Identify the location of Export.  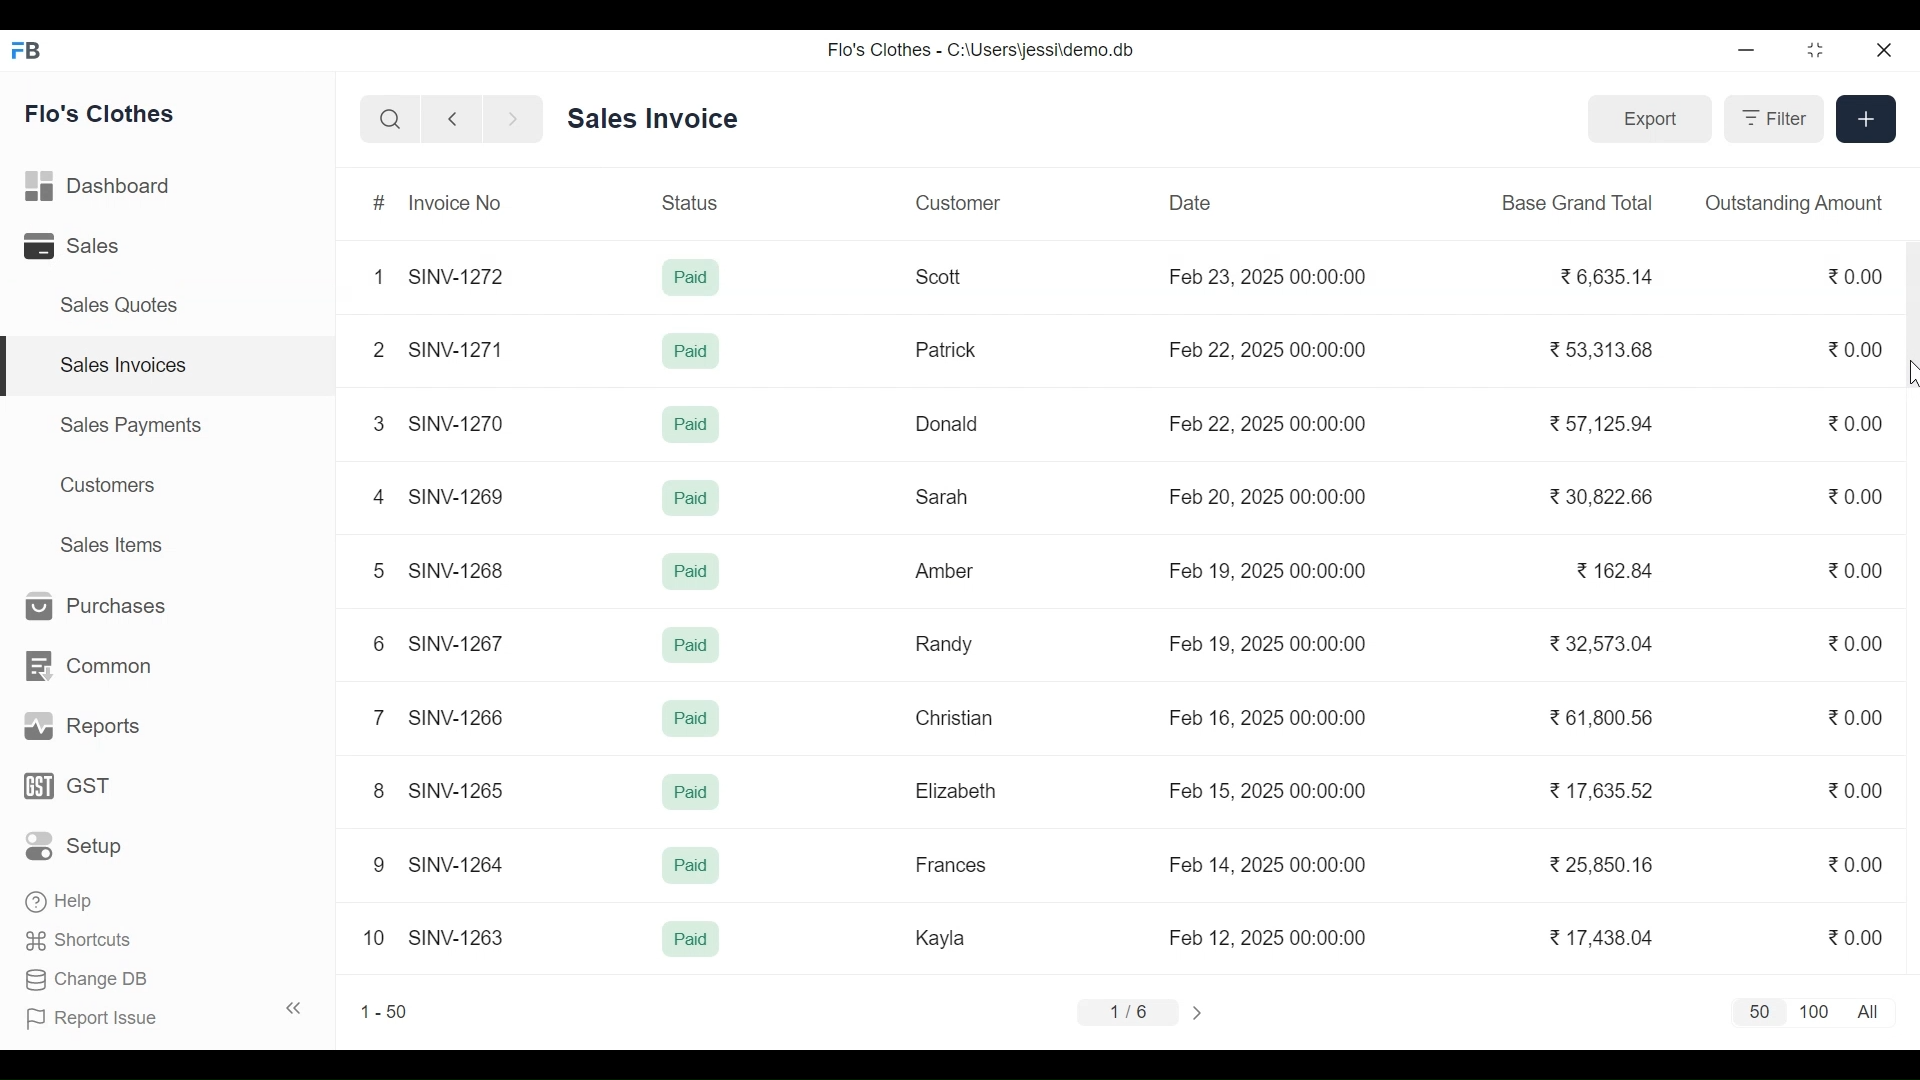
(1646, 117).